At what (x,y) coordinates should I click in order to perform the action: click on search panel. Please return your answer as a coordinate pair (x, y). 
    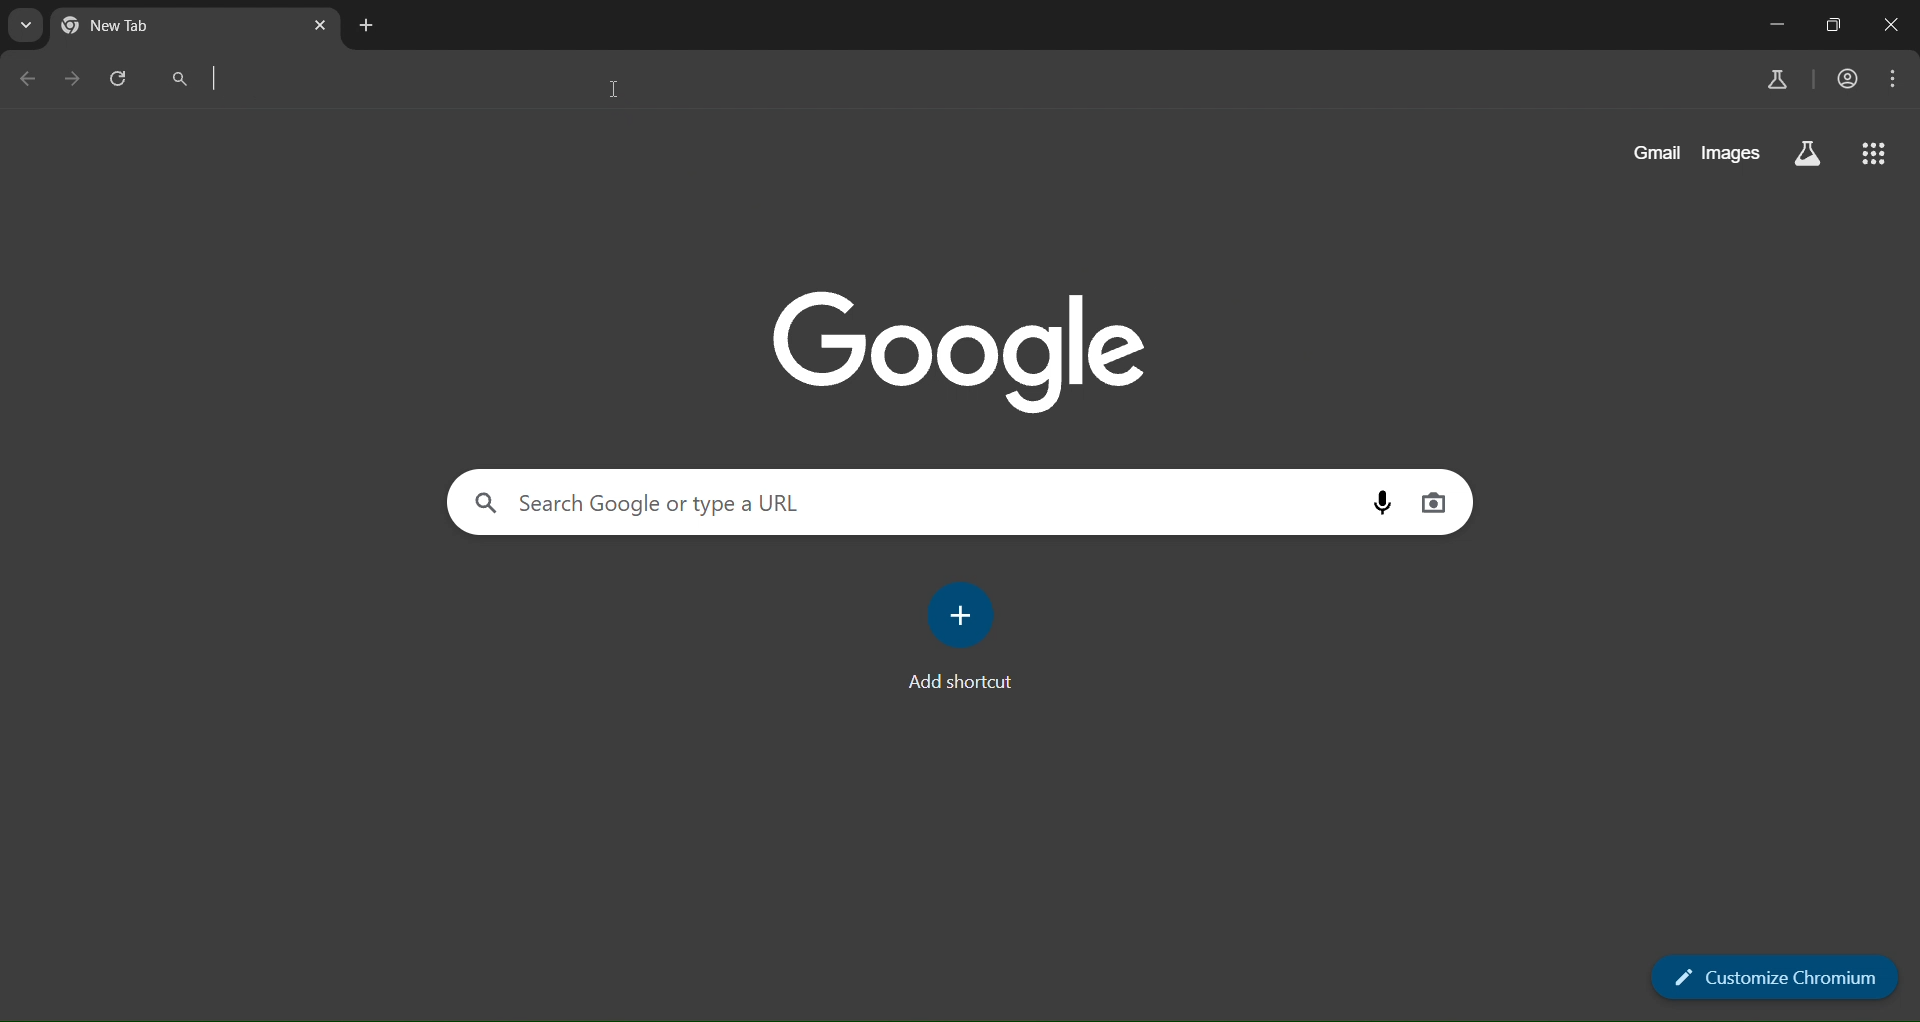
    Looking at the image, I should click on (358, 77).